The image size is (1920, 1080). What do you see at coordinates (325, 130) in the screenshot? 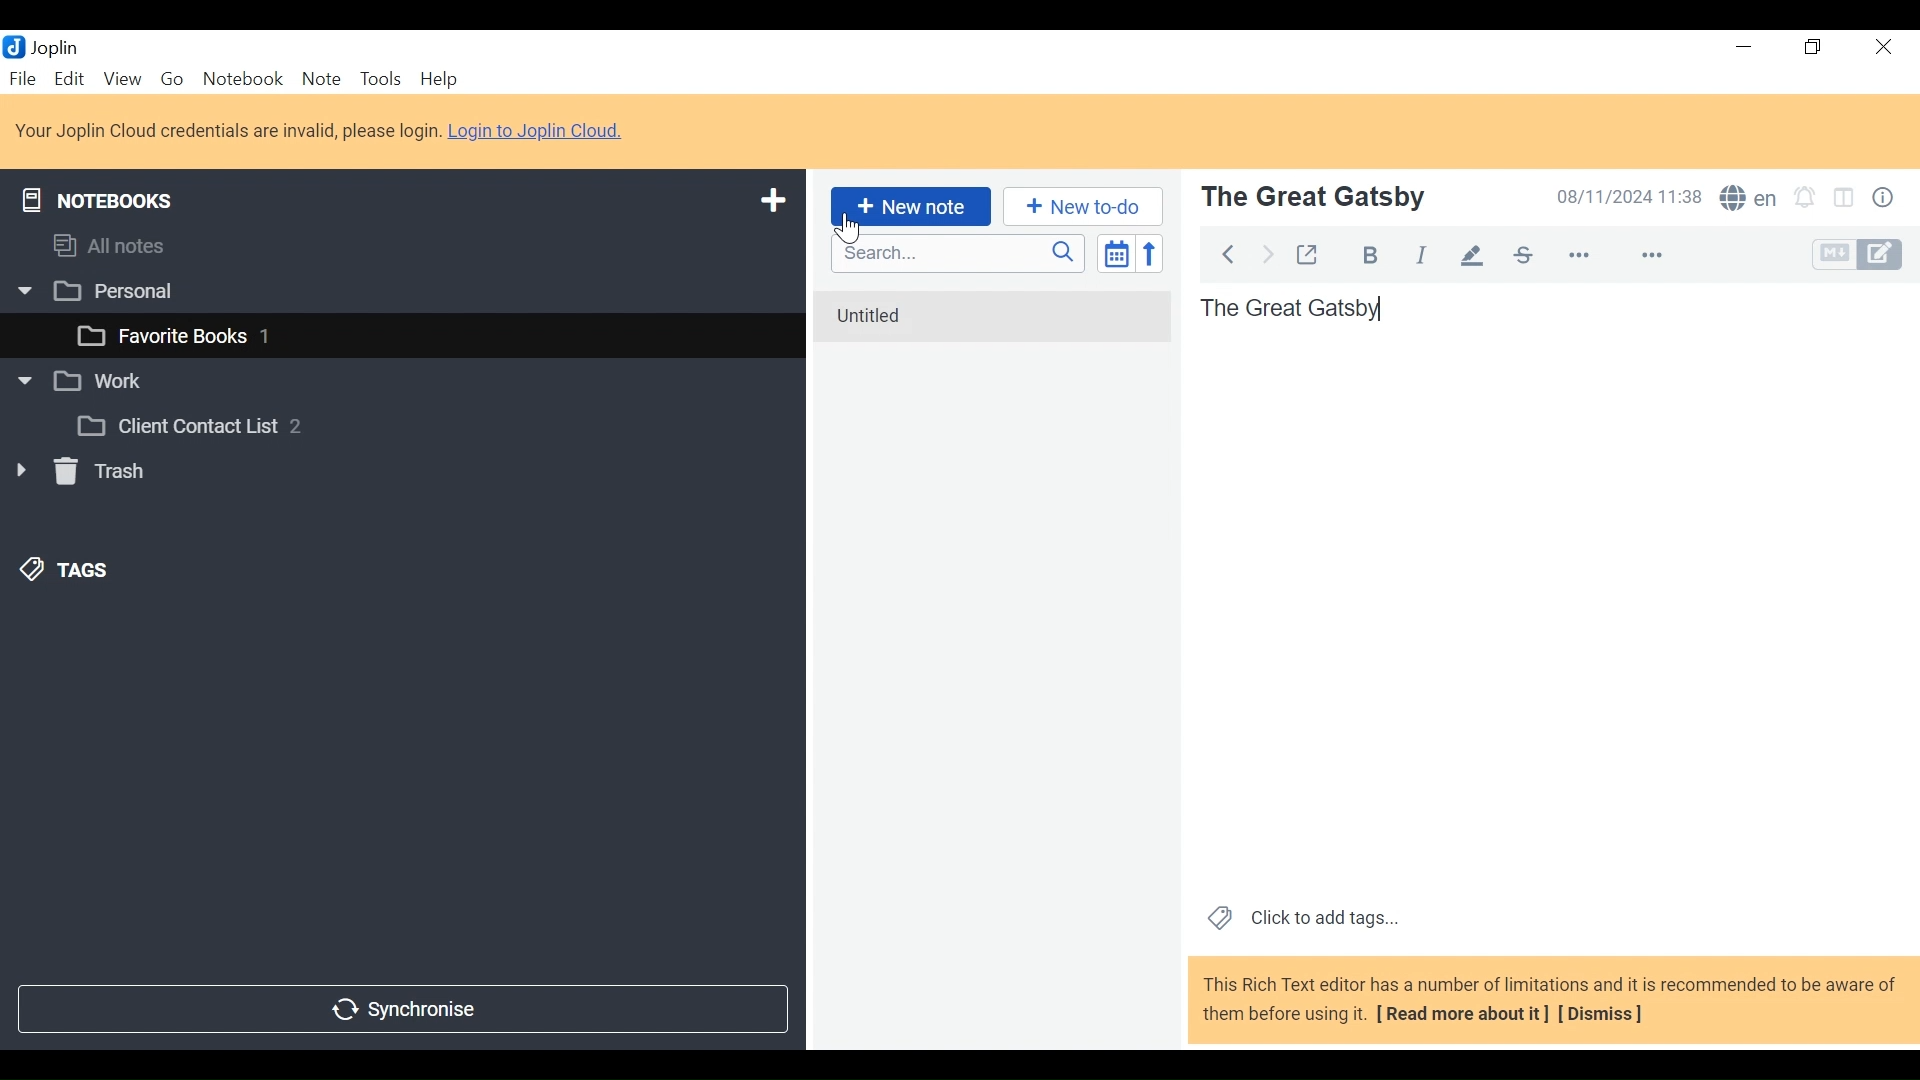
I see `Your Joplin Cloud credentials are invalid, please login. Login to Joplin Cloud.` at bounding box center [325, 130].